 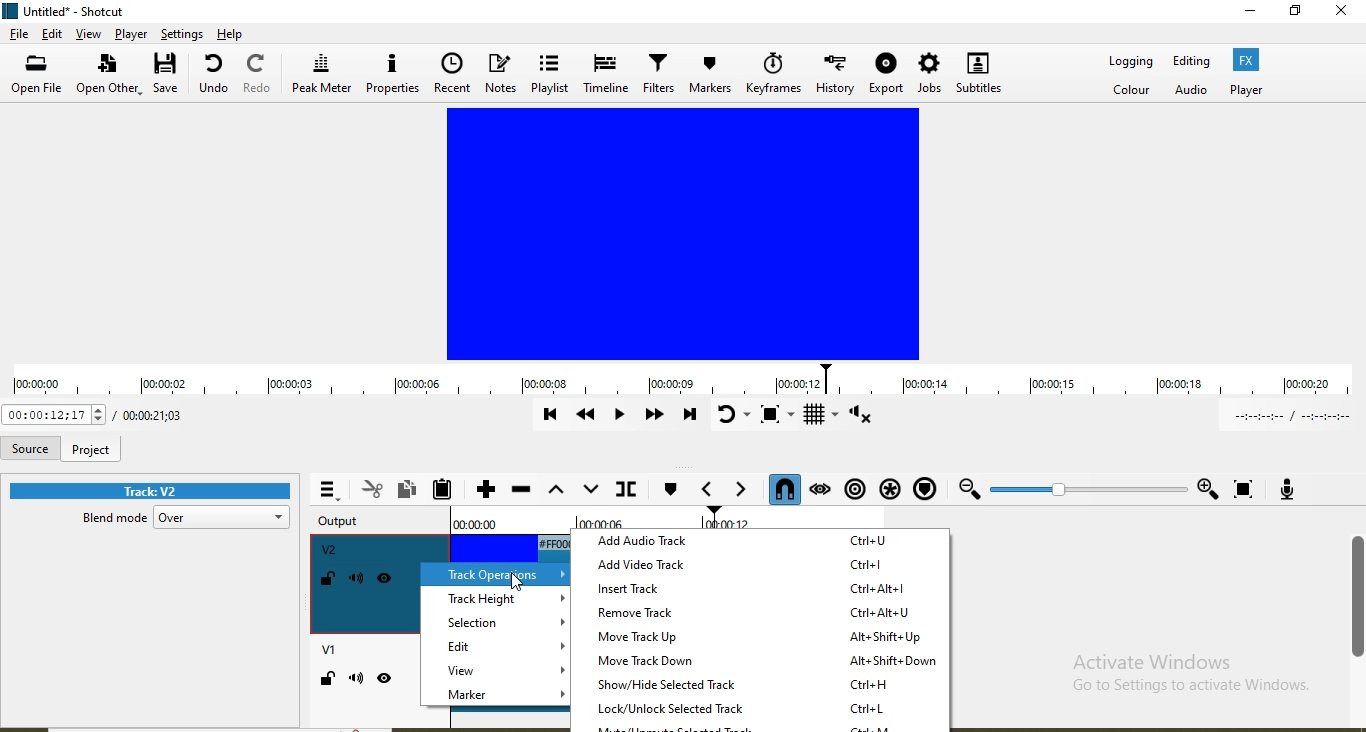 I want to click on Media view , so click(x=681, y=235).